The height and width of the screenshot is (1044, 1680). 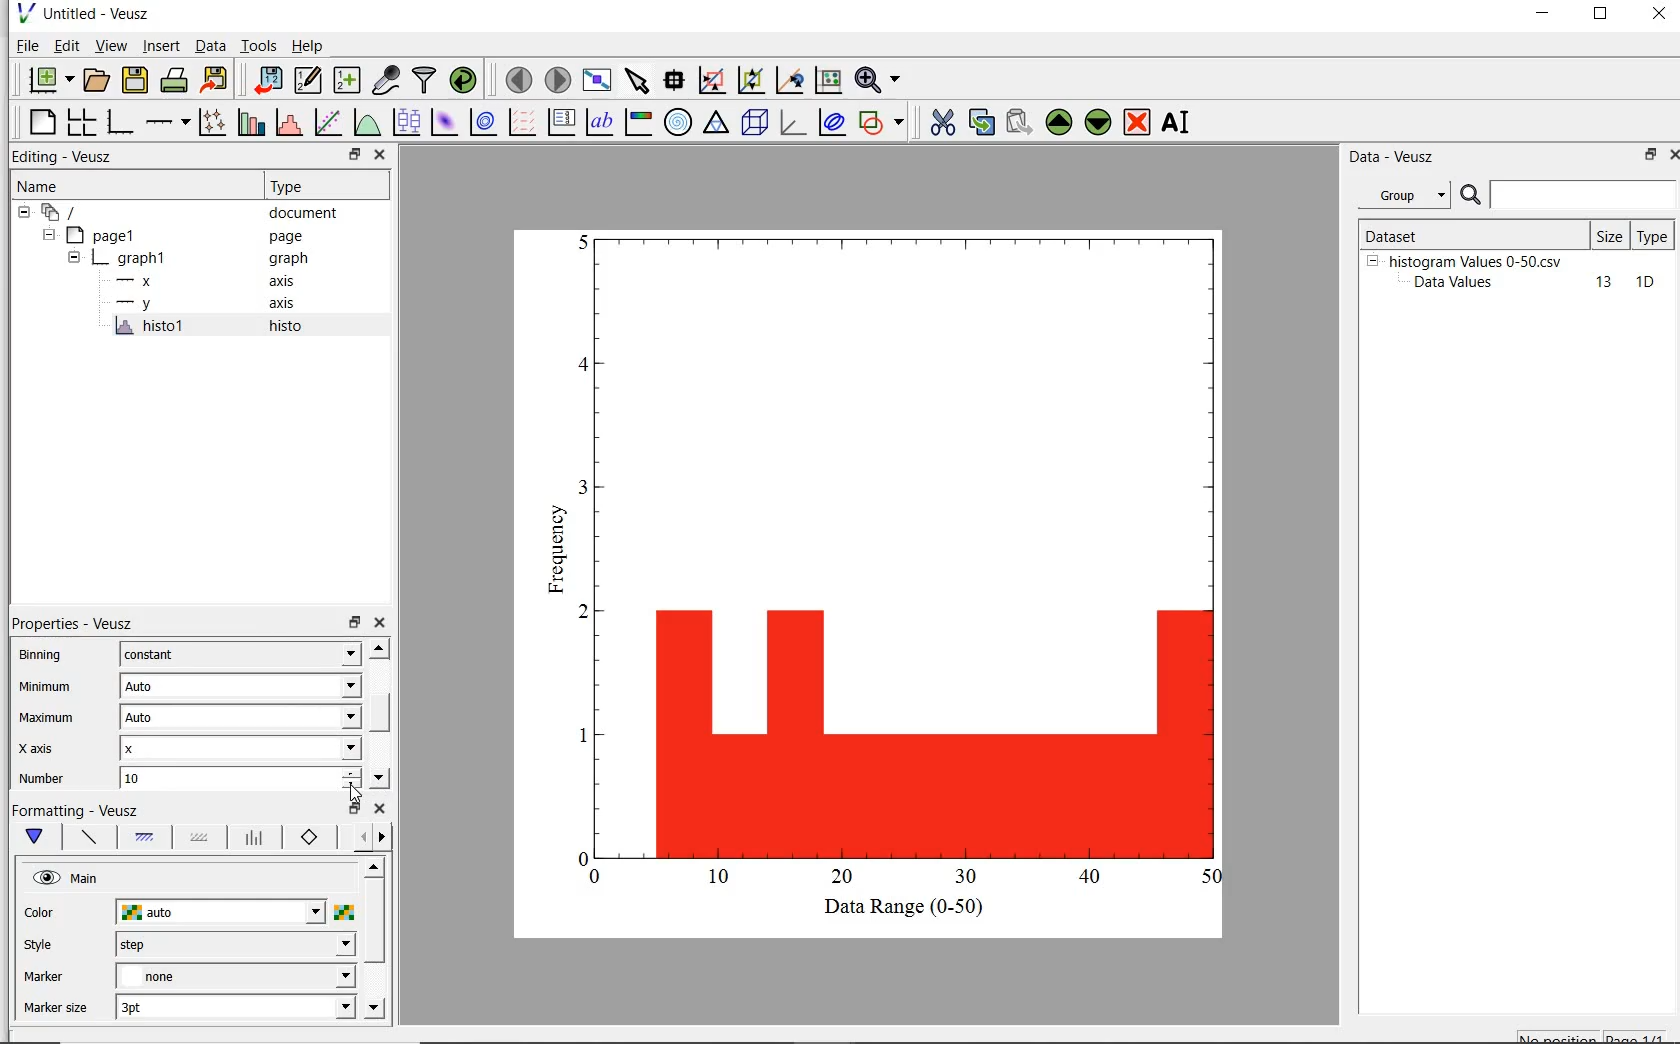 I want to click on click to zoom out on graph axes, so click(x=789, y=80).